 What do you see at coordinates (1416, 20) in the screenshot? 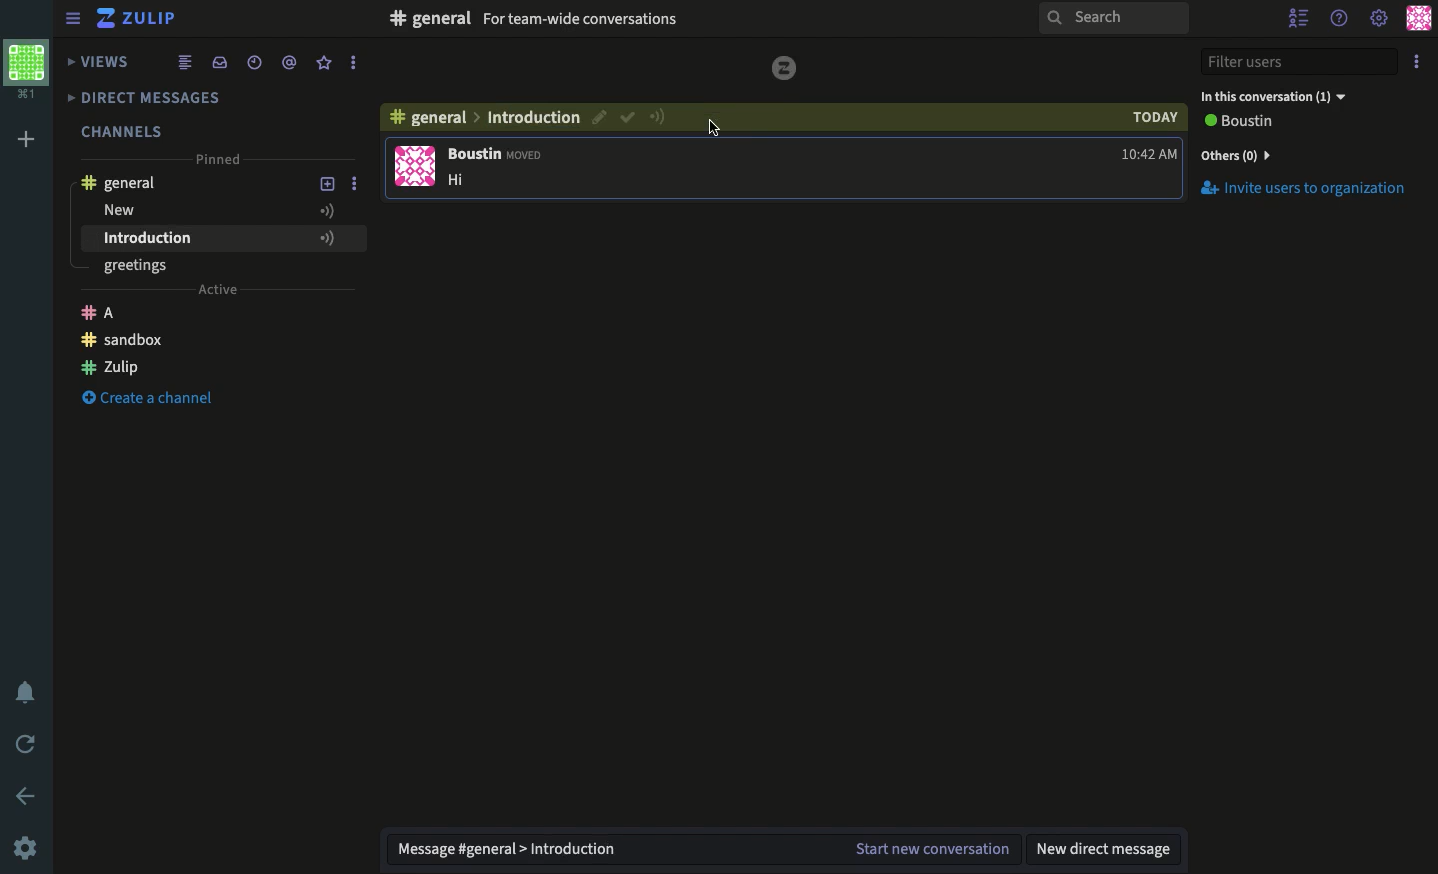
I see `Profile` at bounding box center [1416, 20].